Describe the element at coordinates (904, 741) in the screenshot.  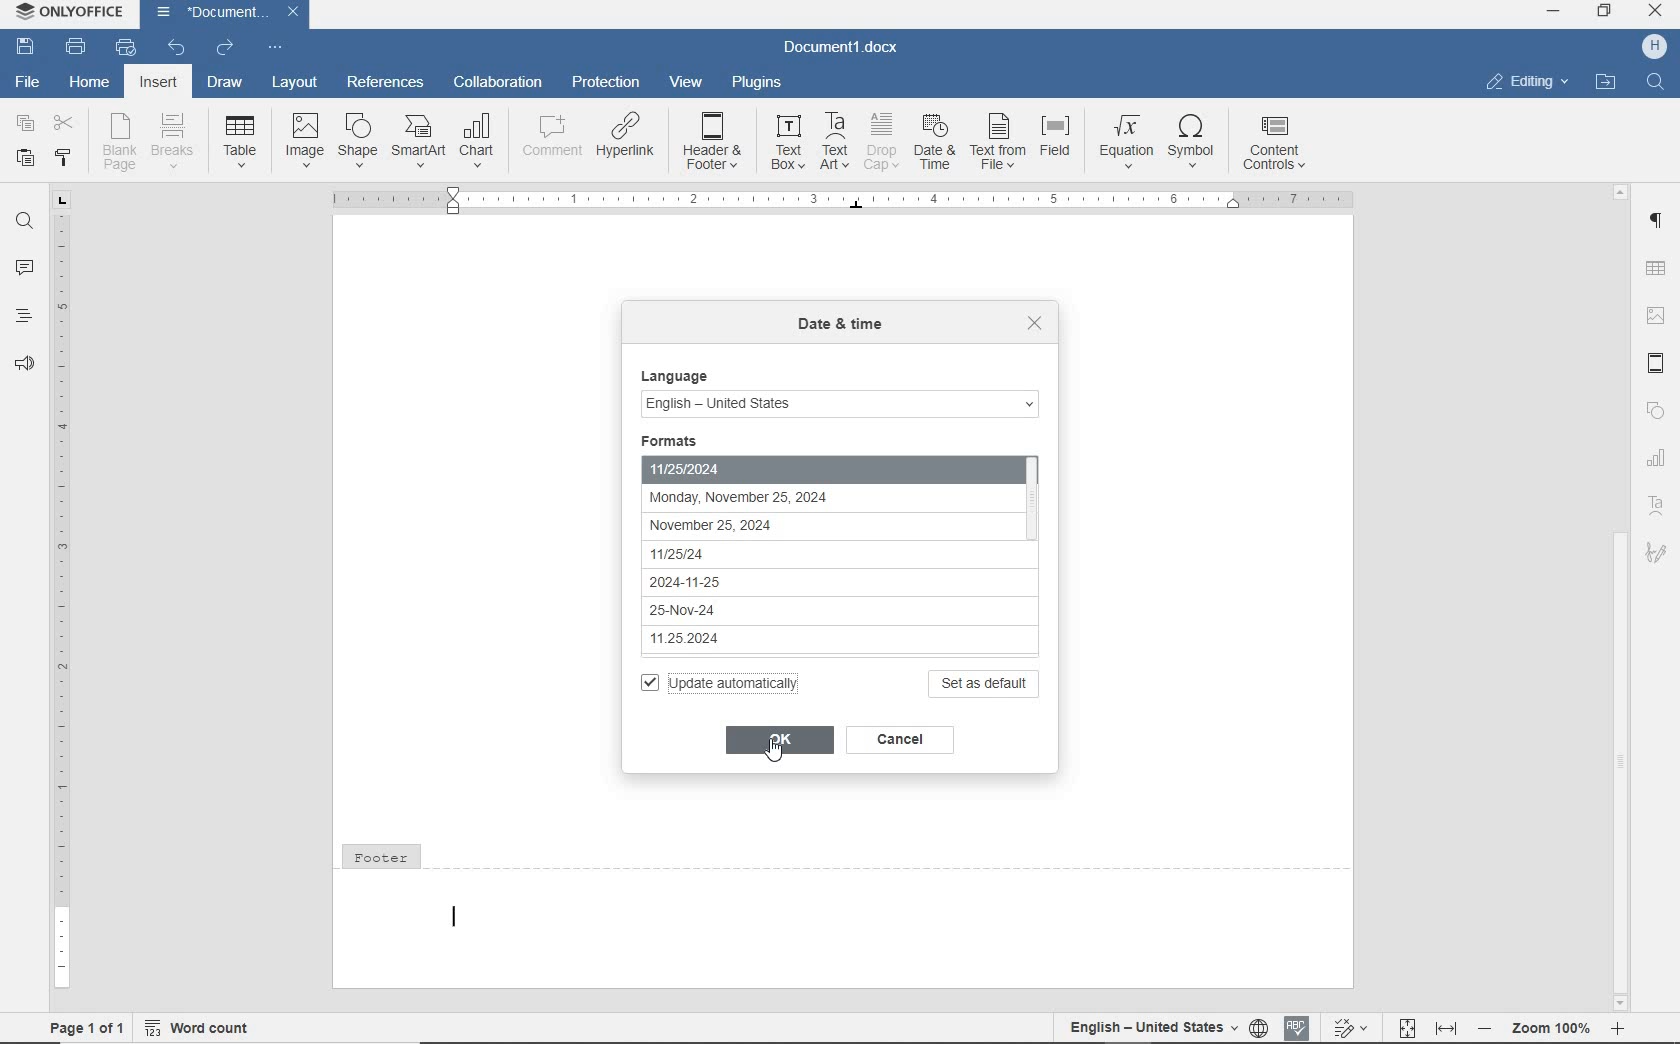
I see `cancel` at that location.